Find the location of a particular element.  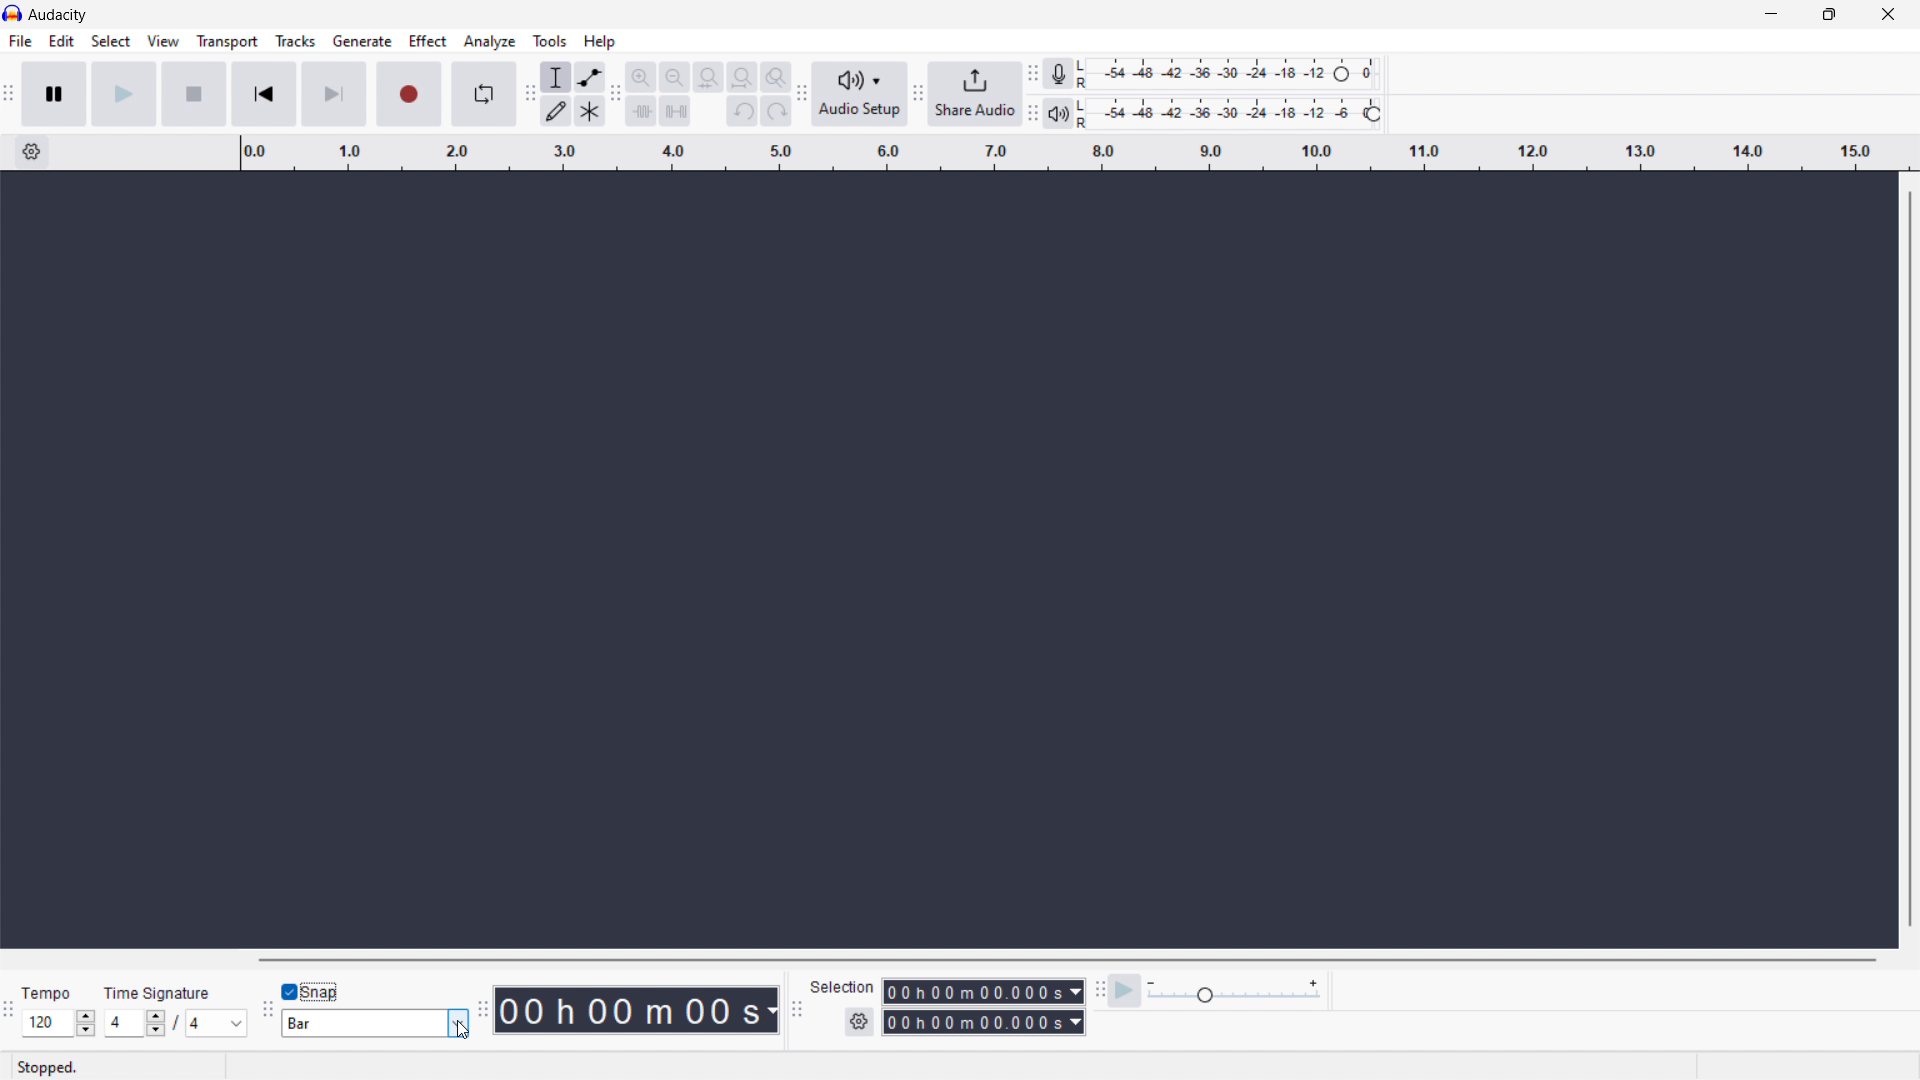

analyze is located at coordinates (491, 42).